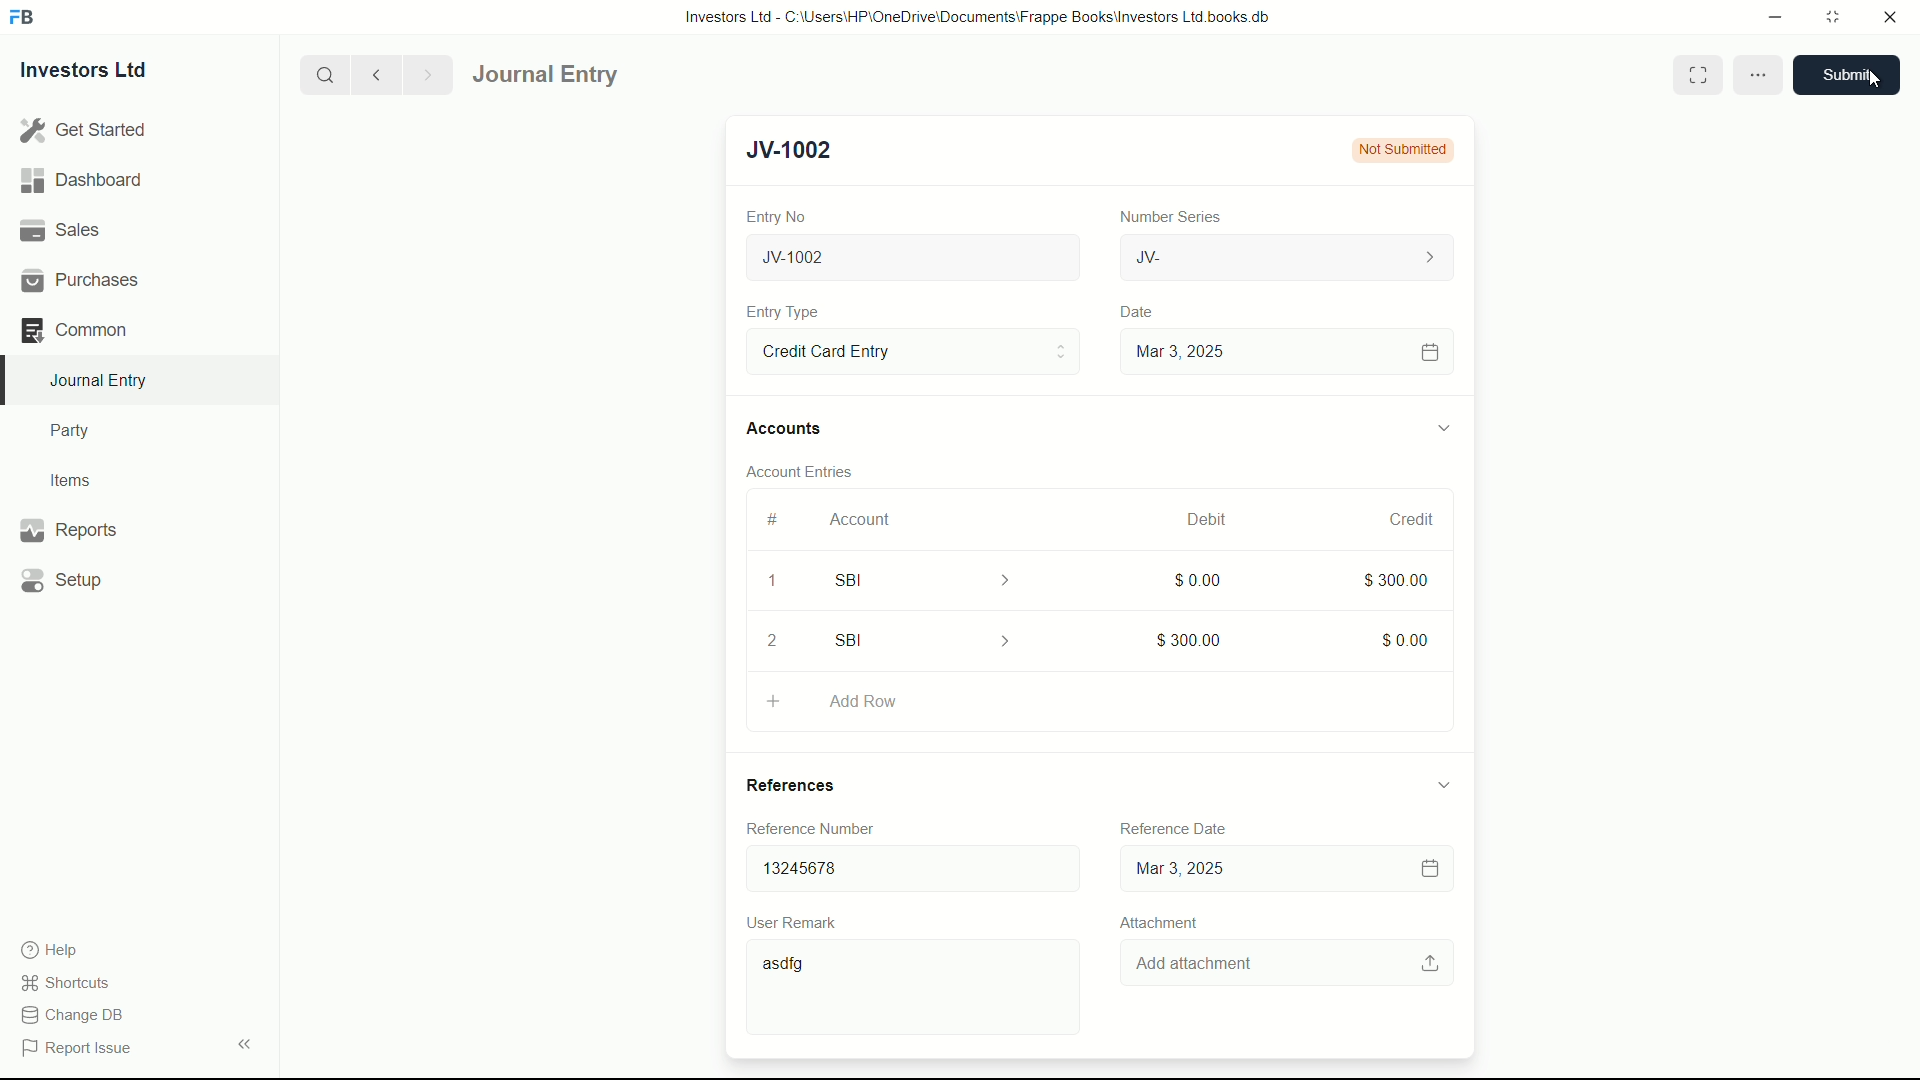  What do you see at coordinates (1442, 425) in the screenshot?
I see `expand/collapse` at bounding box center [1442, 425].